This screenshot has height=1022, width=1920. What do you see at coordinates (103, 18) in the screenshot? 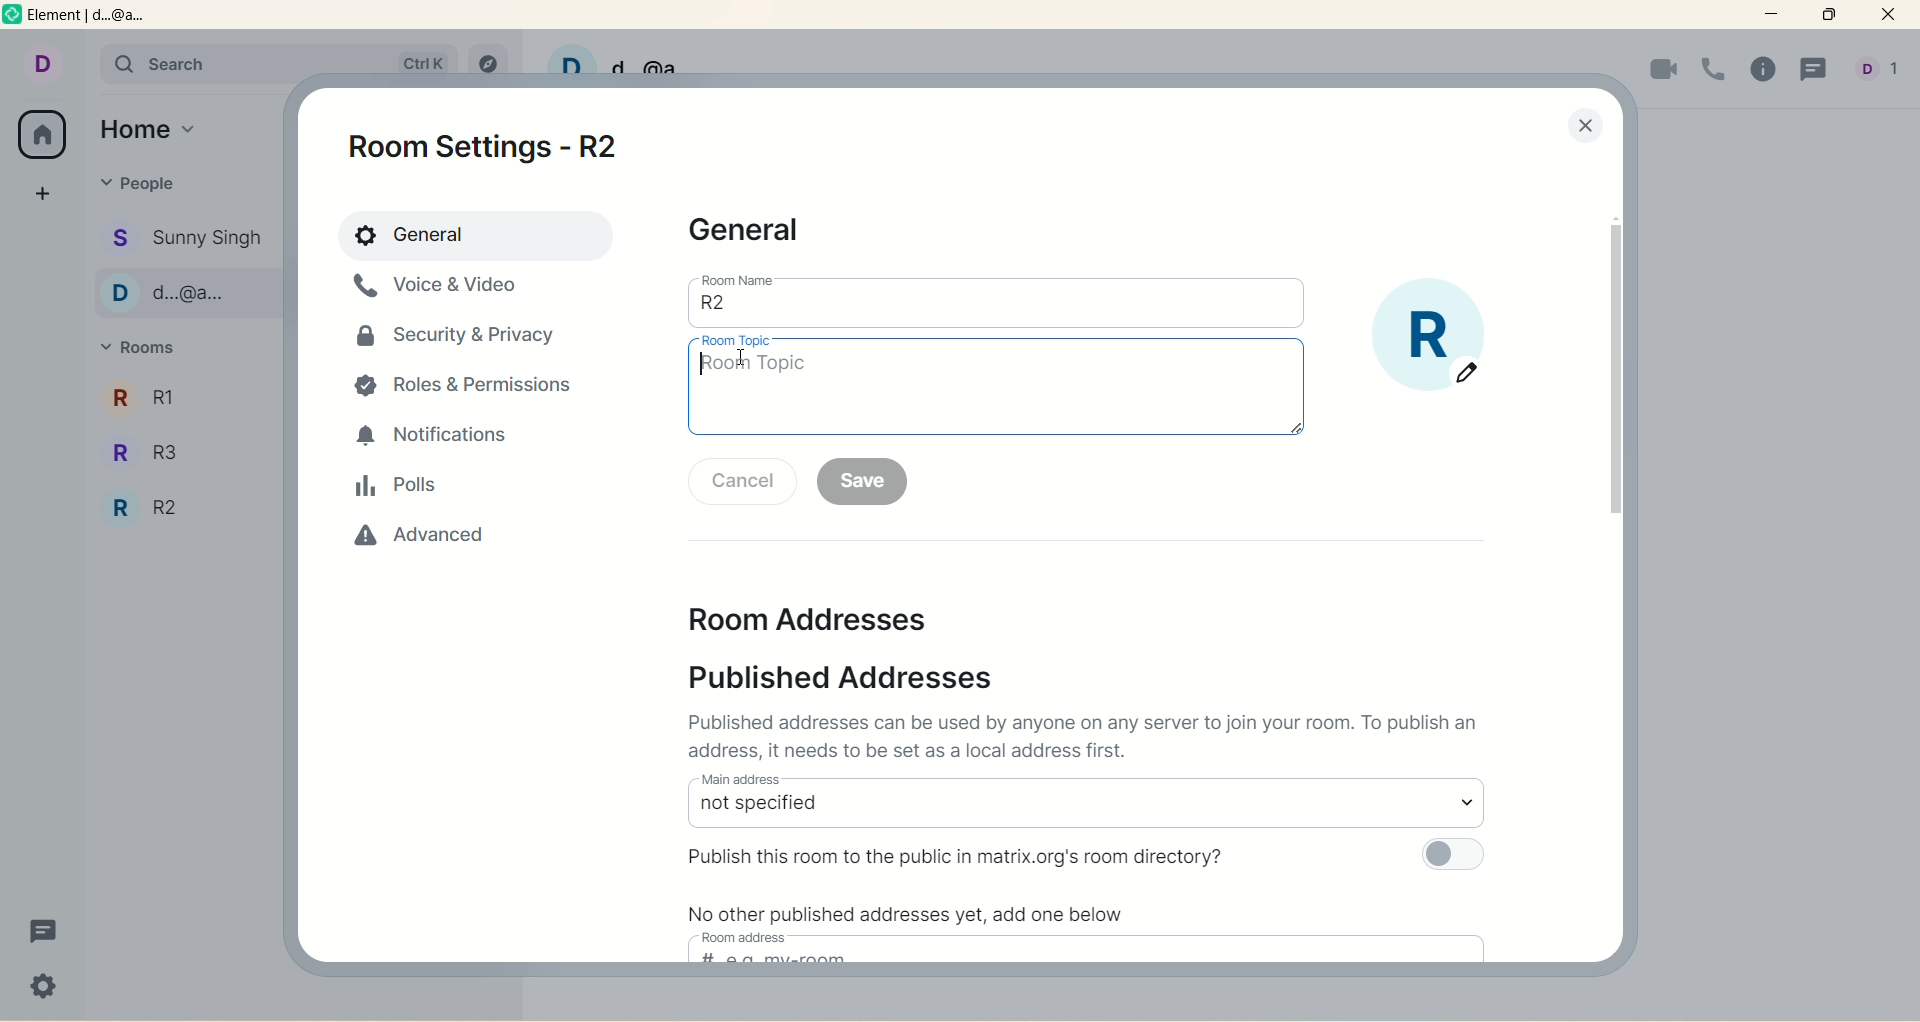
I see `element` at bounding box center [103, 18].